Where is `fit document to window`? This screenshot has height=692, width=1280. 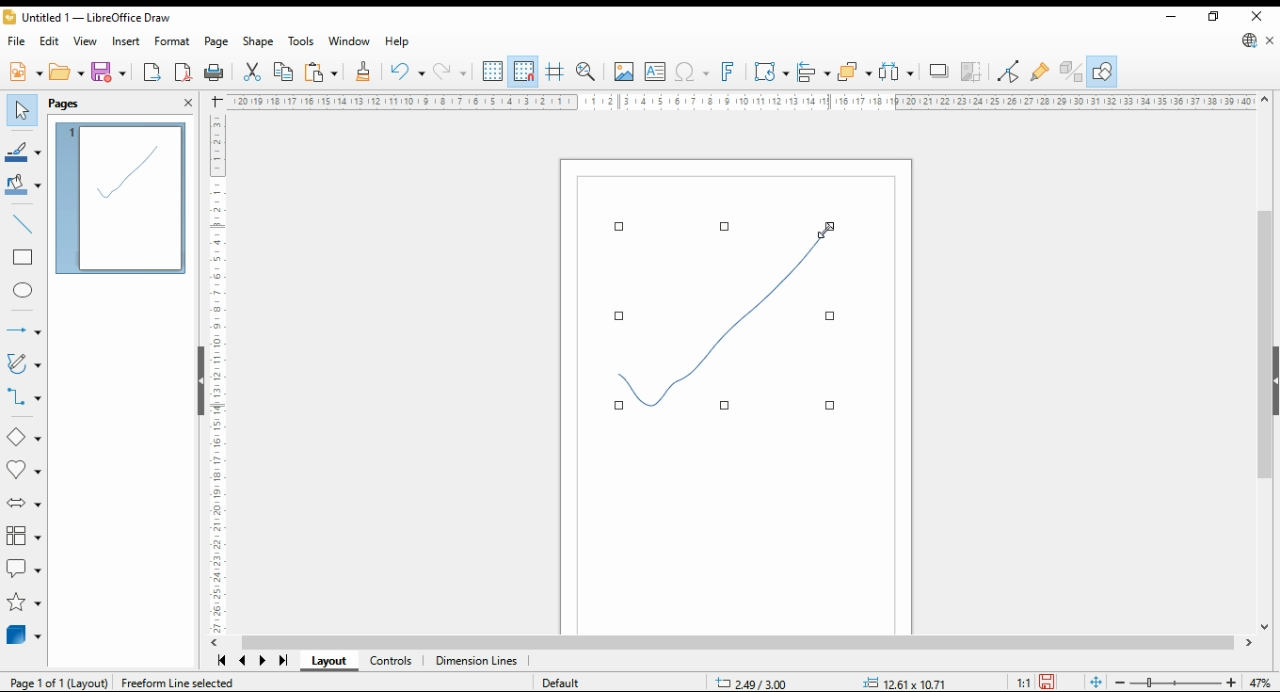 fit document to window is located at coordinates (1096, 682).